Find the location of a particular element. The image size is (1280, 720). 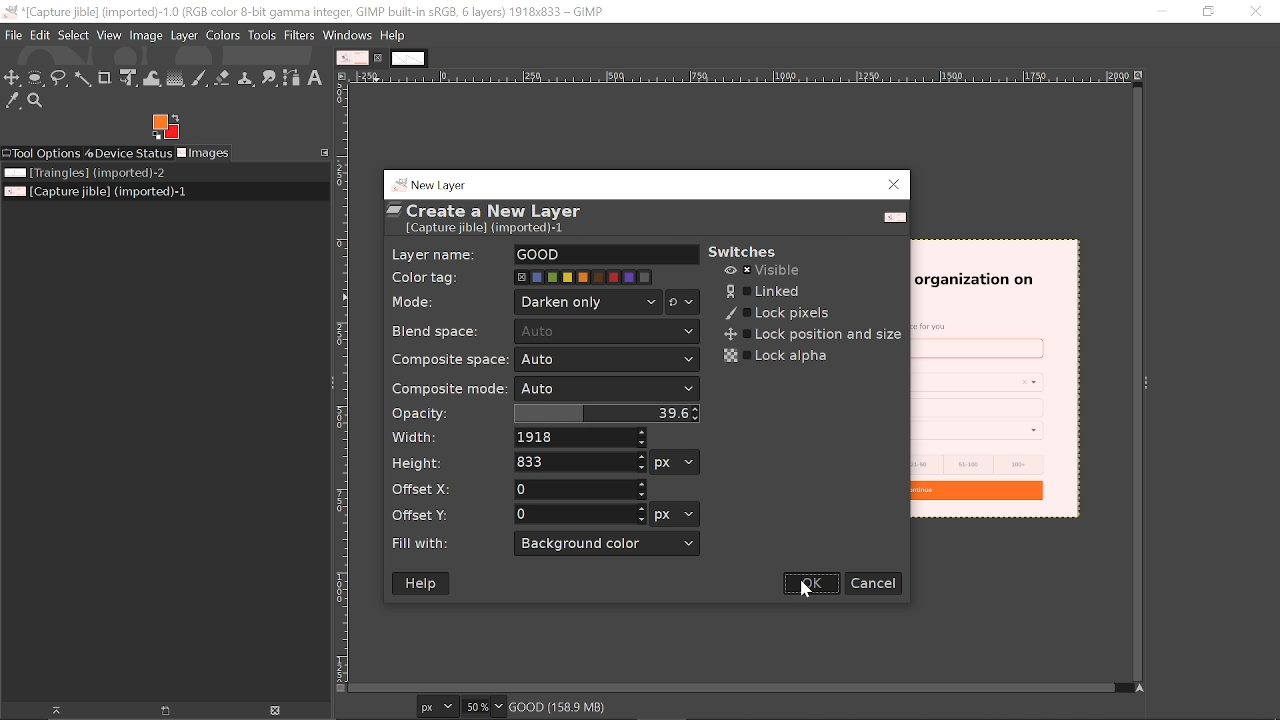

good (158.9MB) is located at coordinates (585, 705).